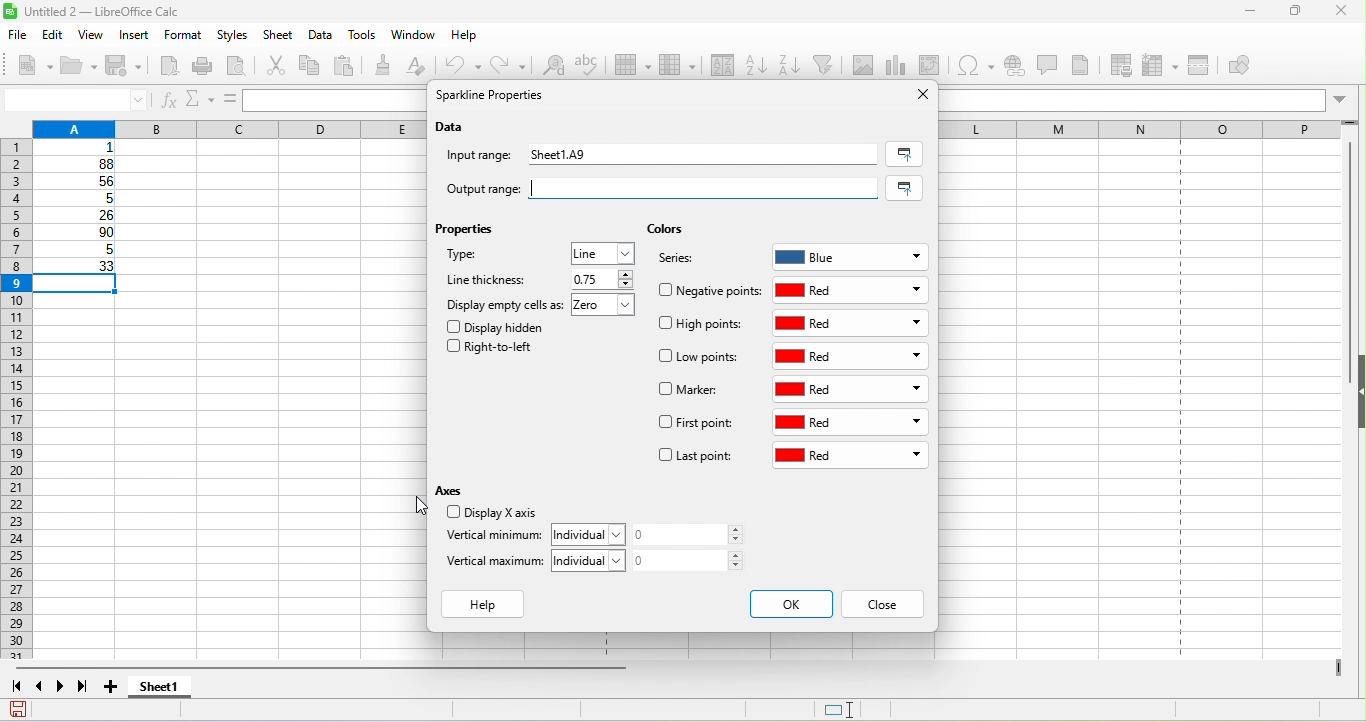  I want to click on clear direct formatting, so click(424, 68).